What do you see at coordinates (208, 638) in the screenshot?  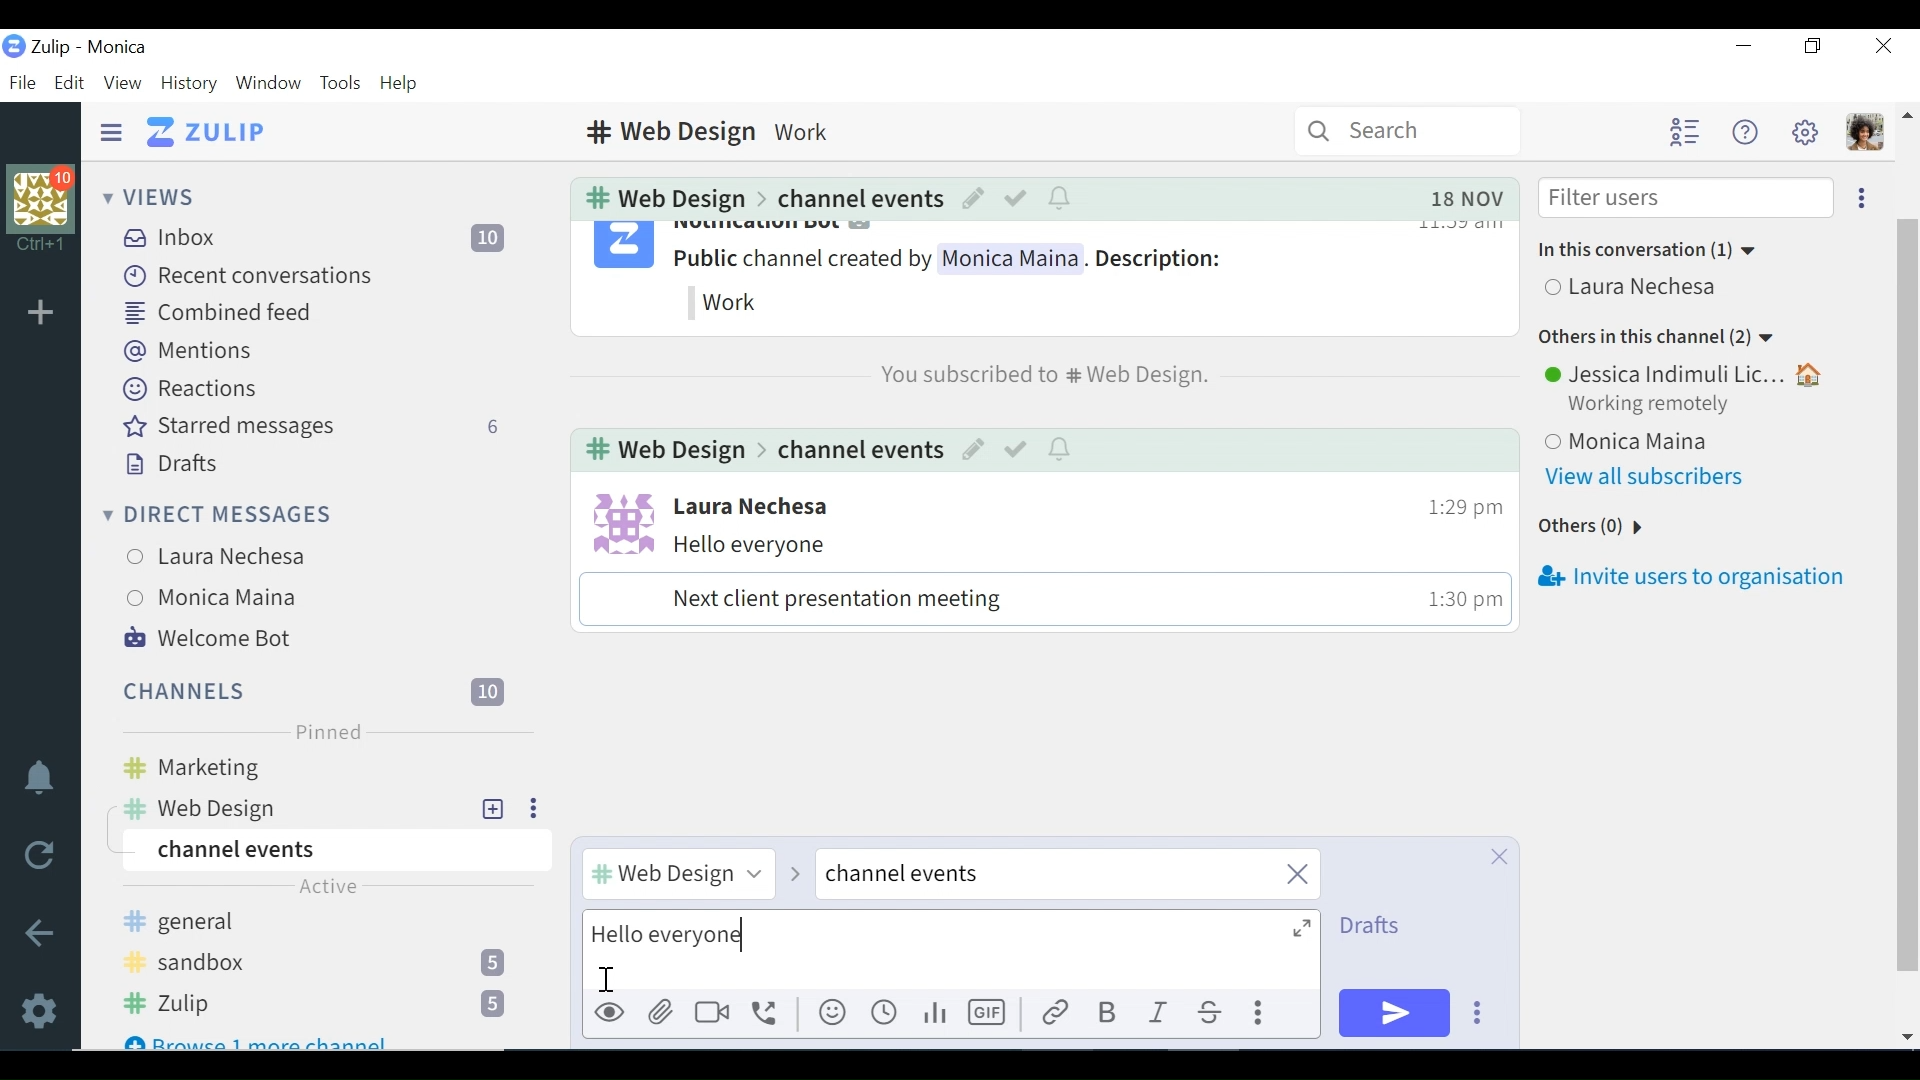 I see `Welcome Bot` at bounding box center [208, 638].